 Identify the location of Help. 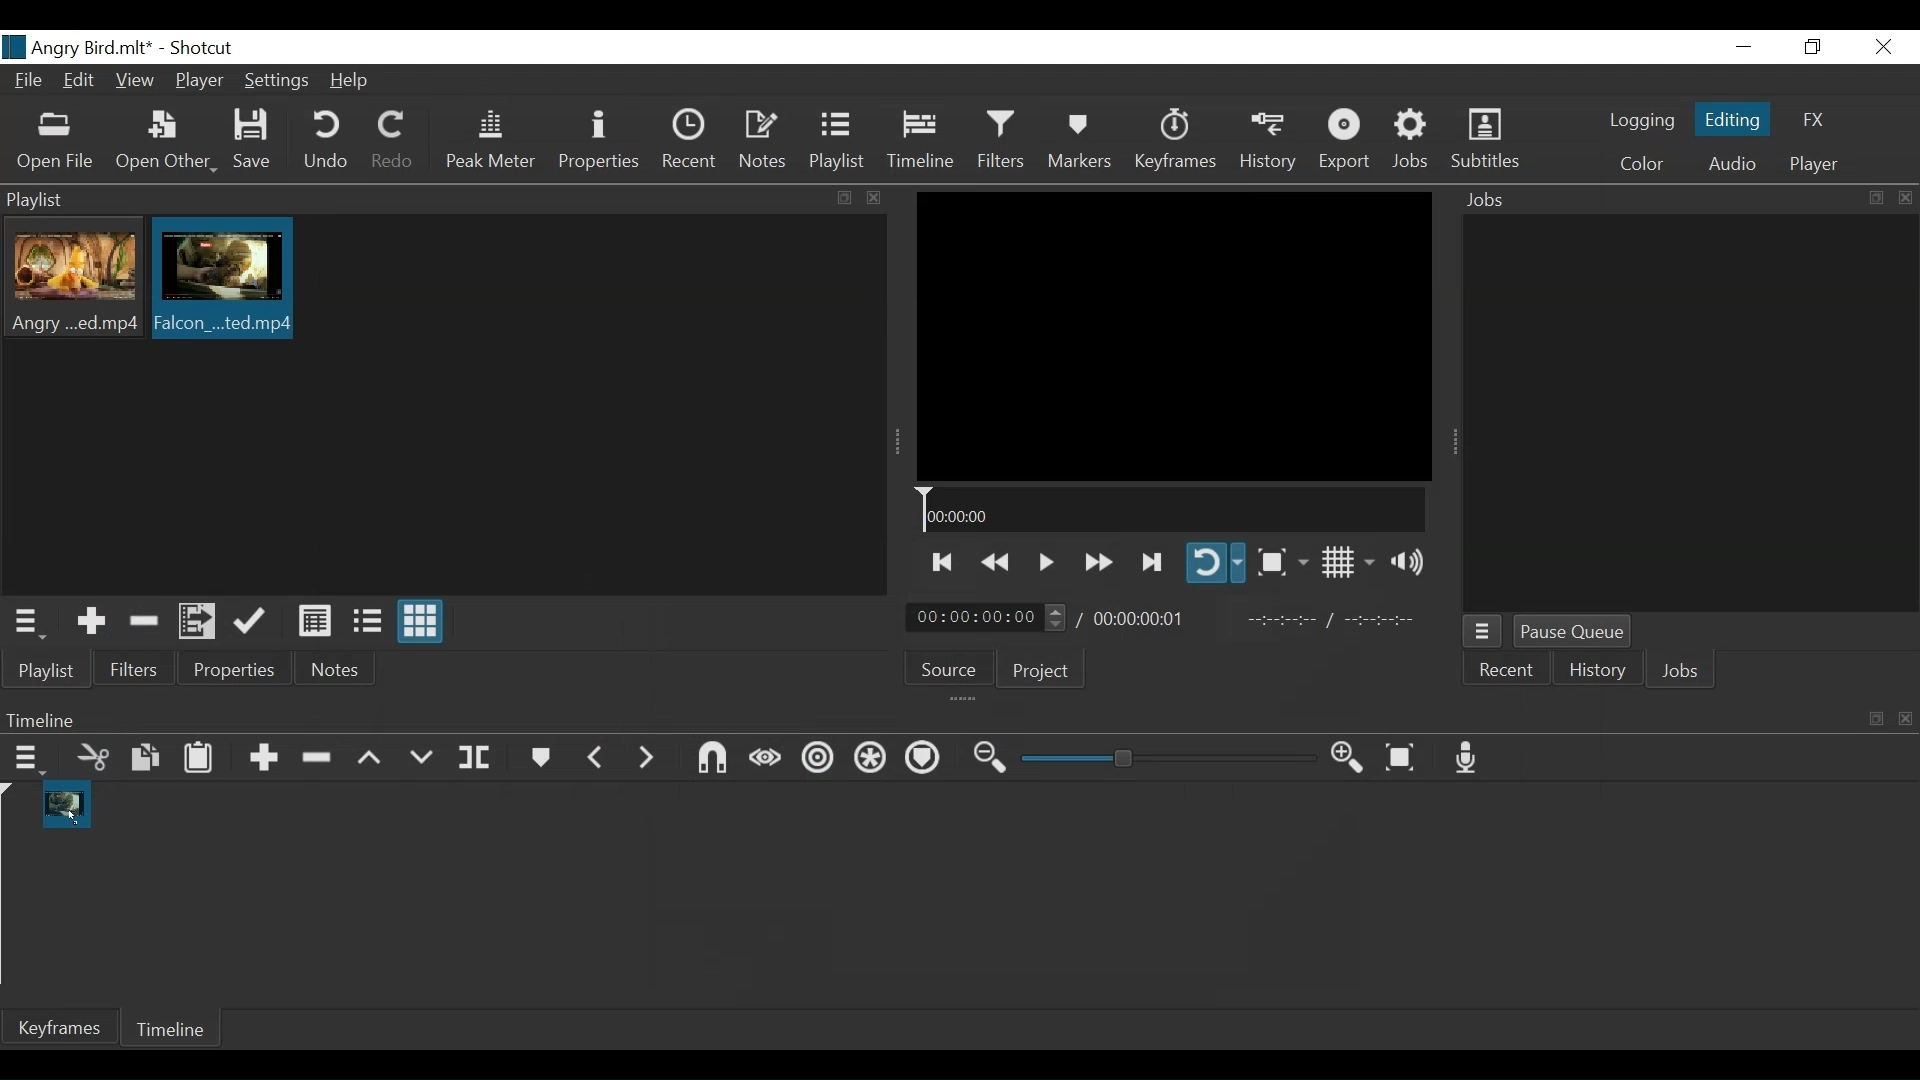
(356, 80).